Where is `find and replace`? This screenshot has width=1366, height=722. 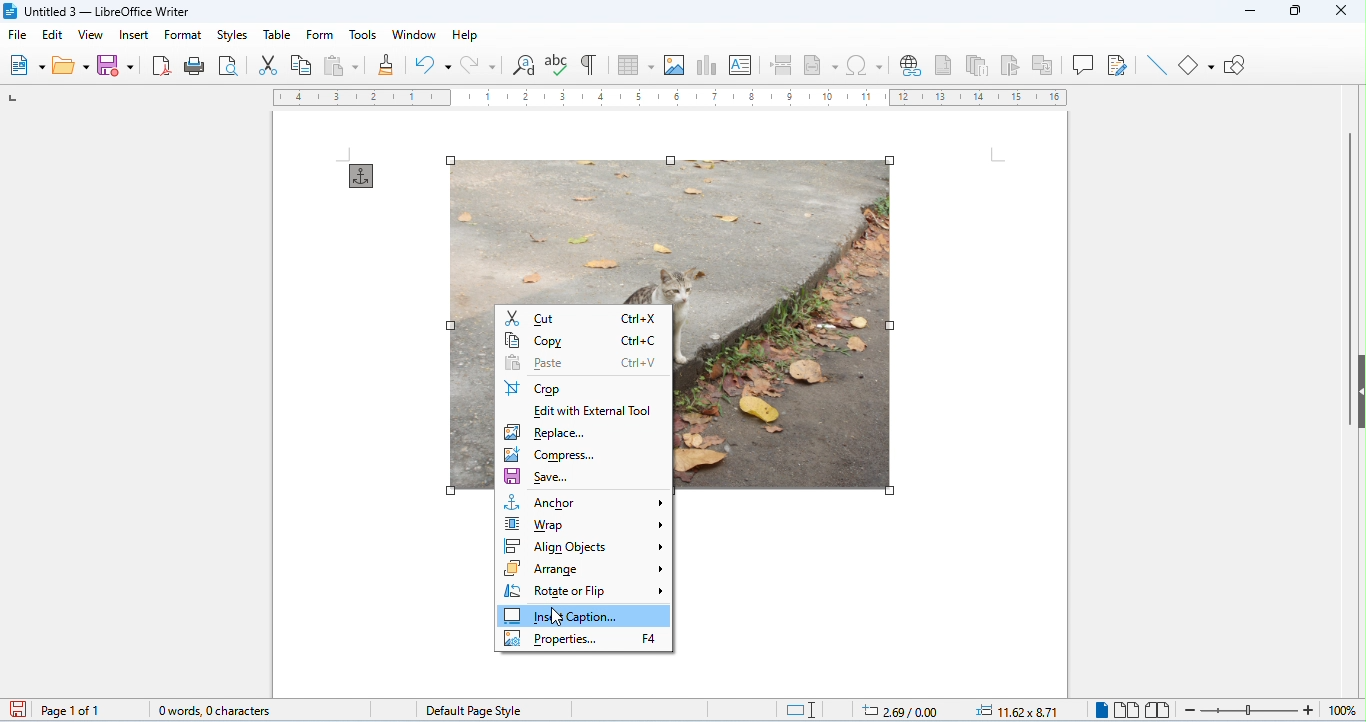
find and replace is located at coordinates (523, 67).